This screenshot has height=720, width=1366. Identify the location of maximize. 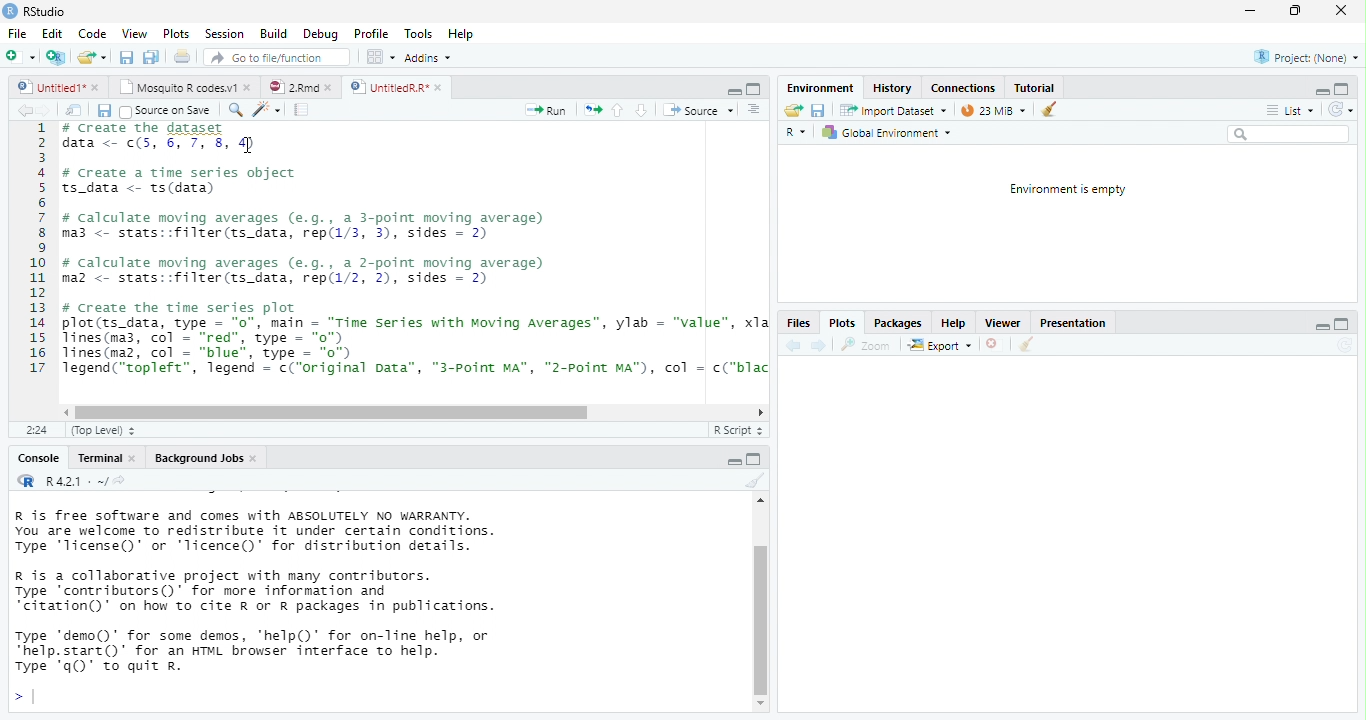
(735, 462).